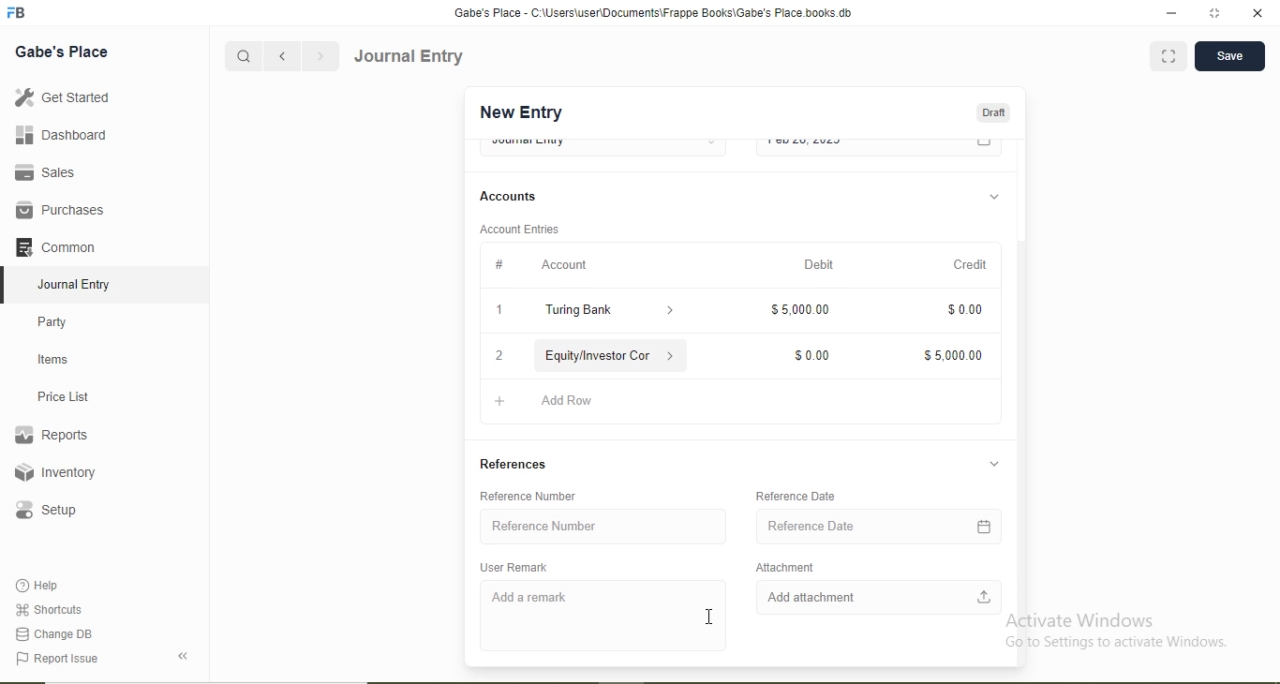  Describe the element at coordinates (993, 198) in the screenshot. I see `Dropdown` at that location.